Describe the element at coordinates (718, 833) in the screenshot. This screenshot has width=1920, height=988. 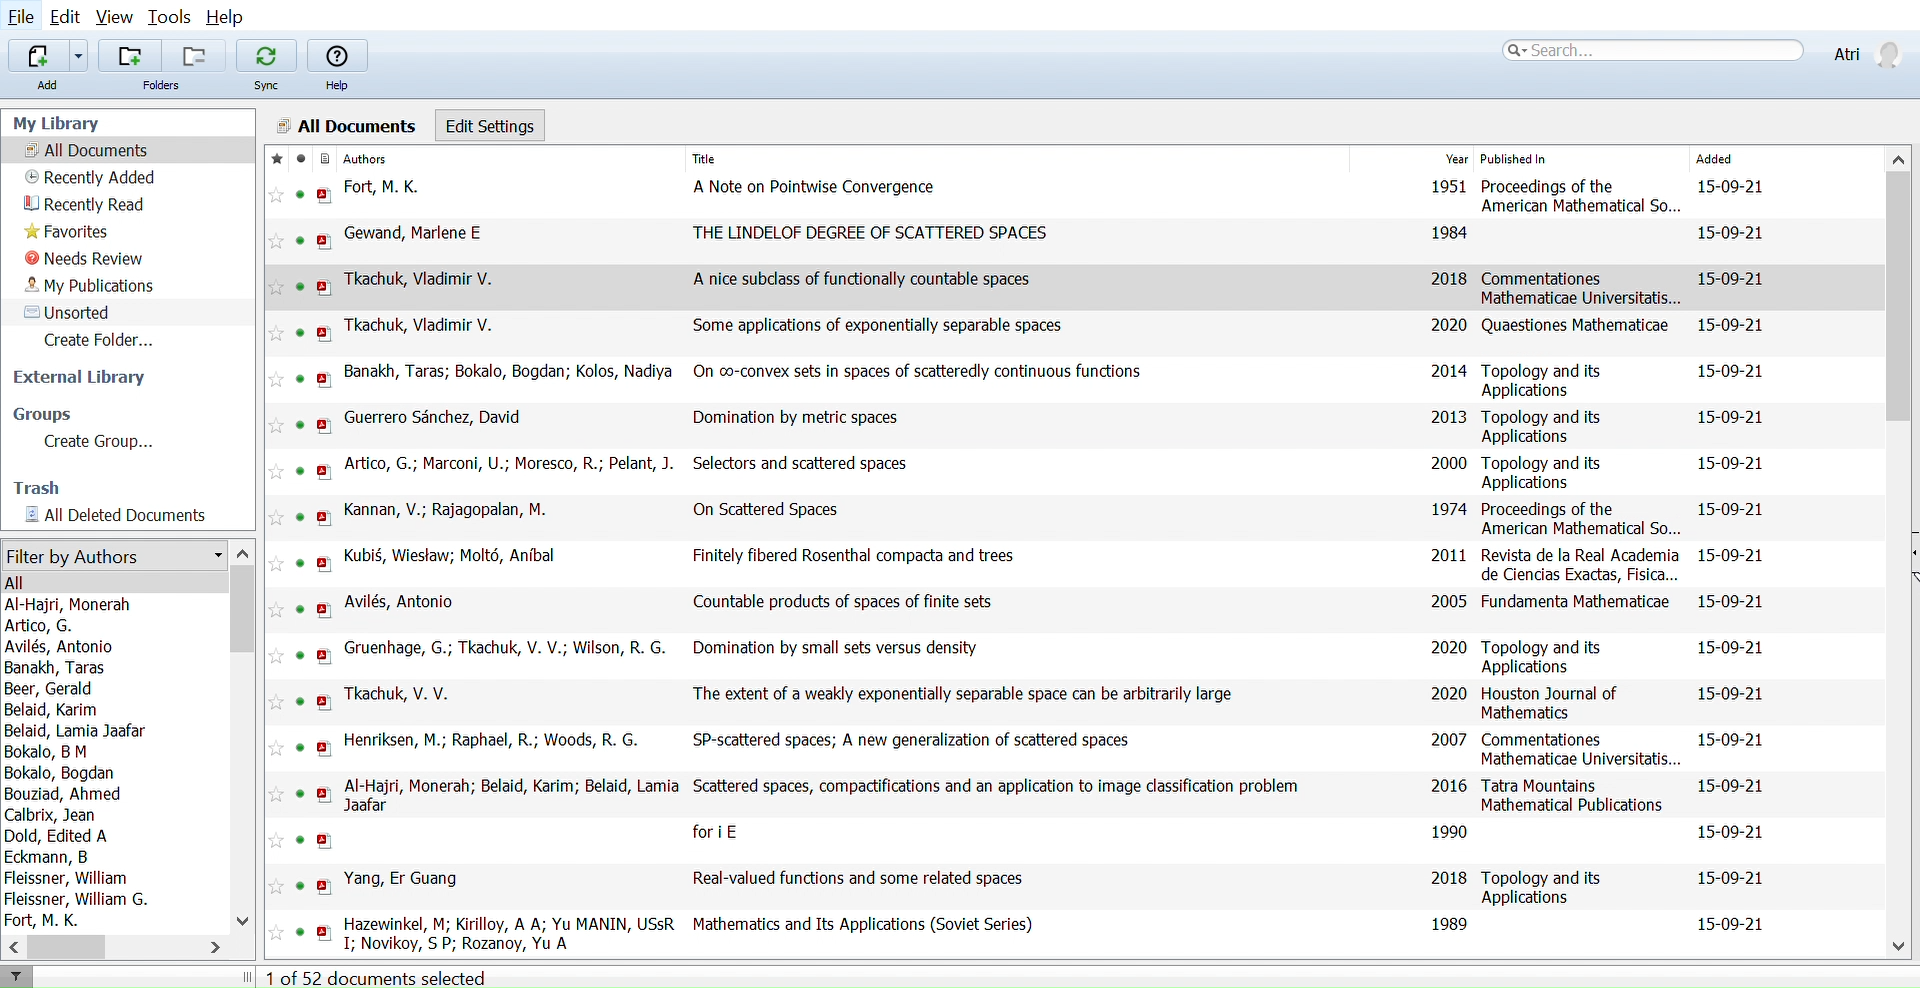
I see `fori E` at that location.